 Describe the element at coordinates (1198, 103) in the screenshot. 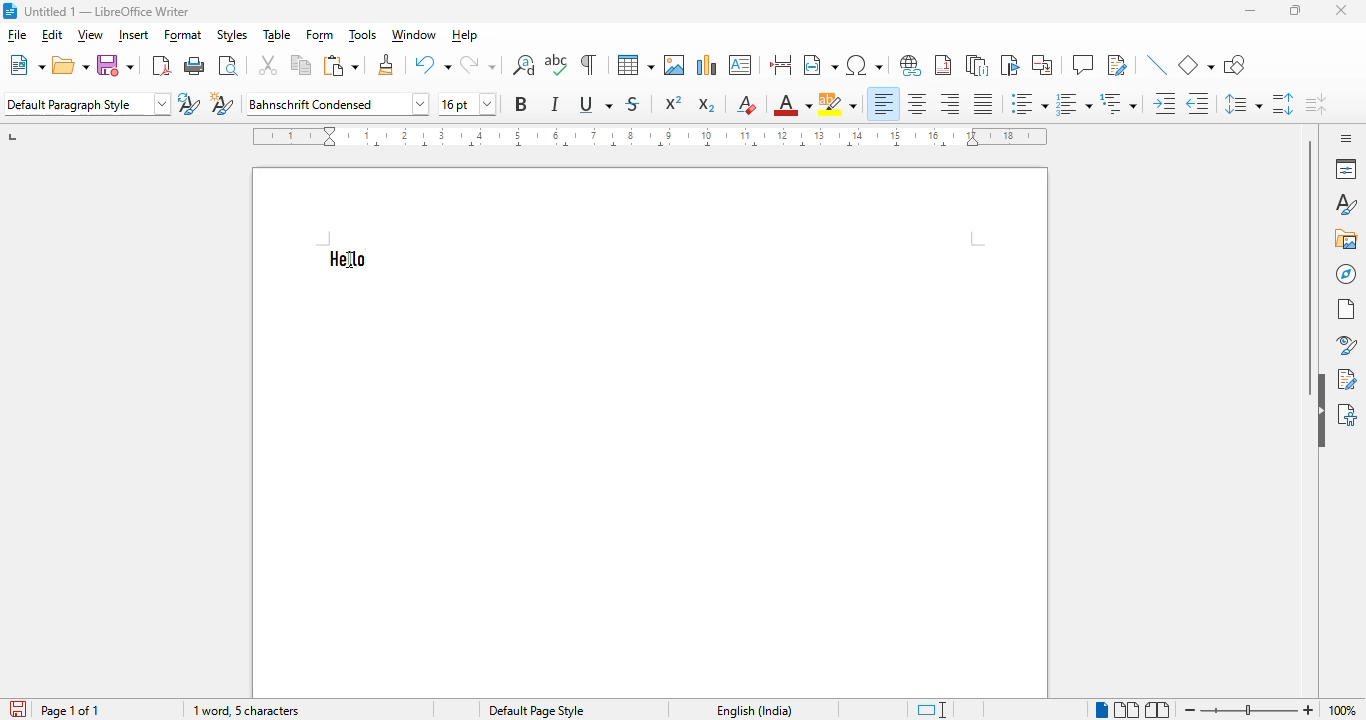

I see `decrease indent` at that location.